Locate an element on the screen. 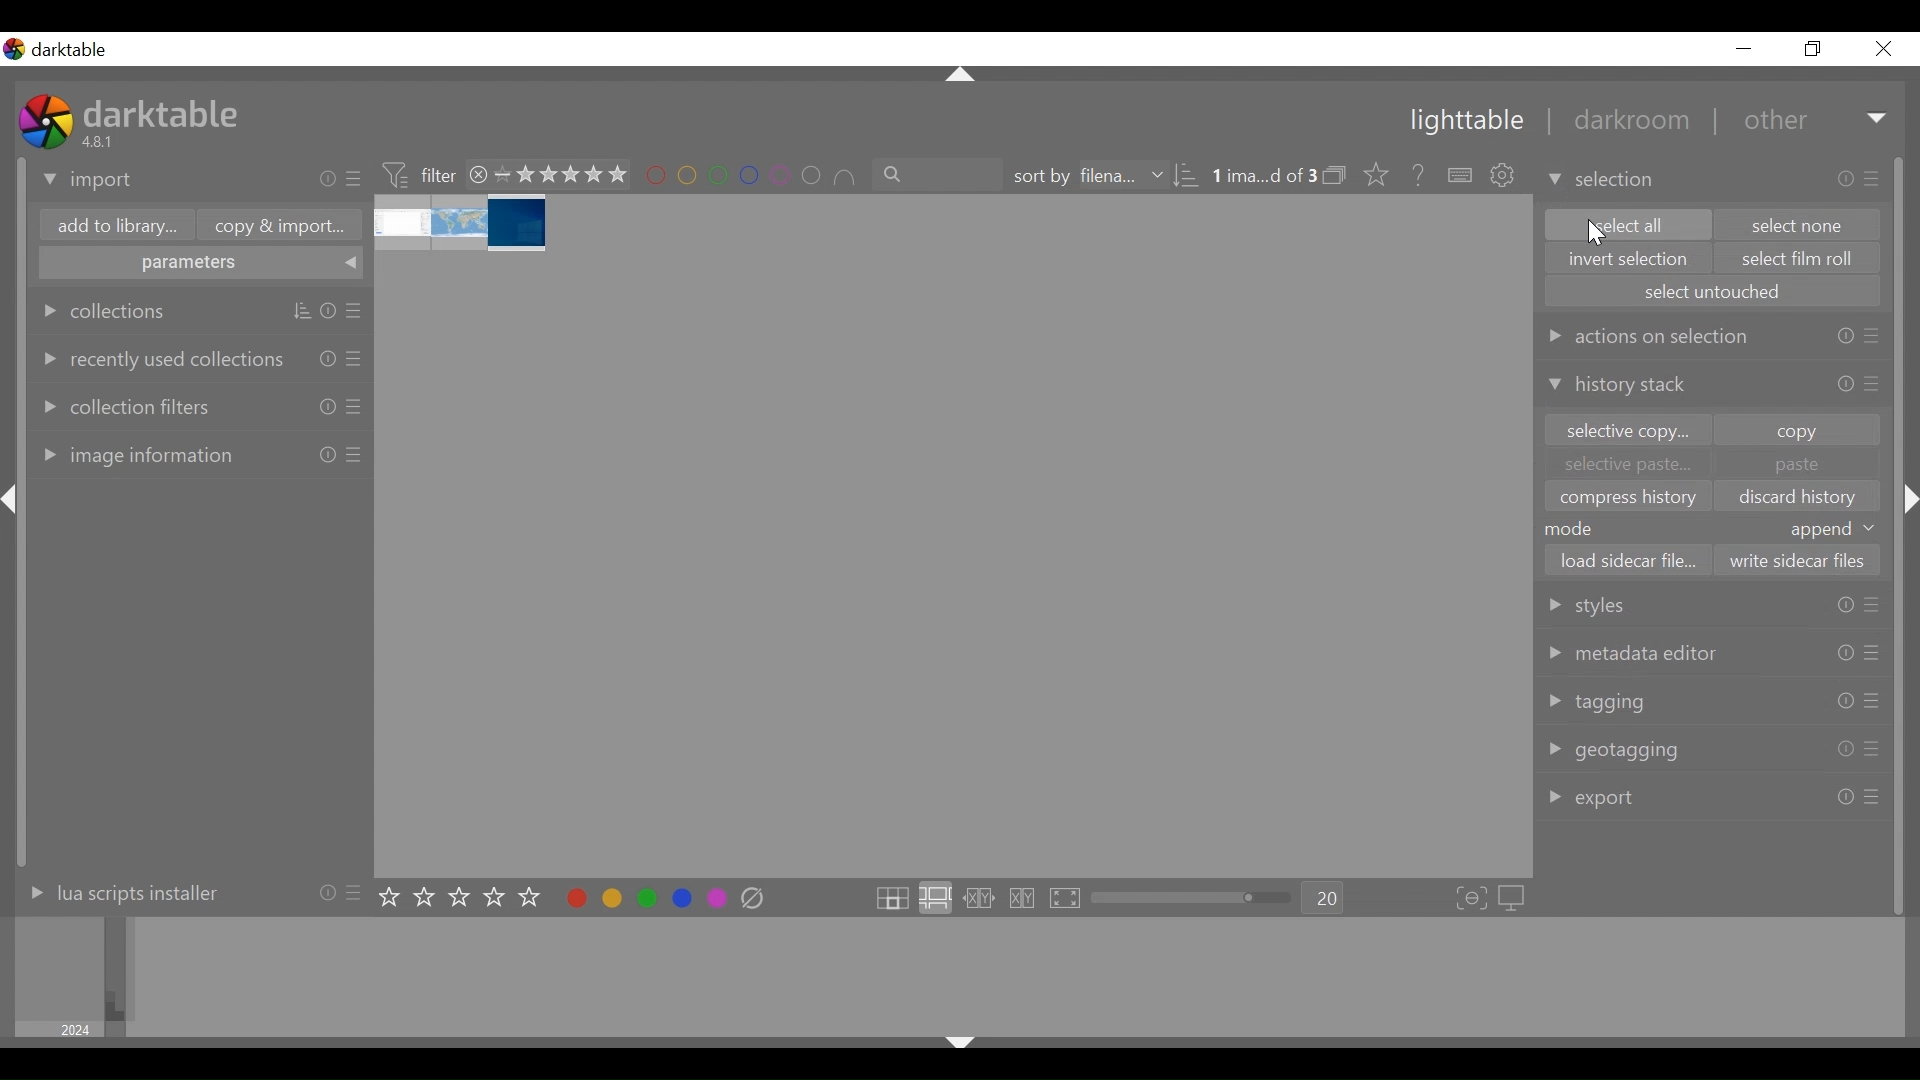 The width and height of the screenshot is (1920, 1080). invert selection is located at coordinates (1629, 259).